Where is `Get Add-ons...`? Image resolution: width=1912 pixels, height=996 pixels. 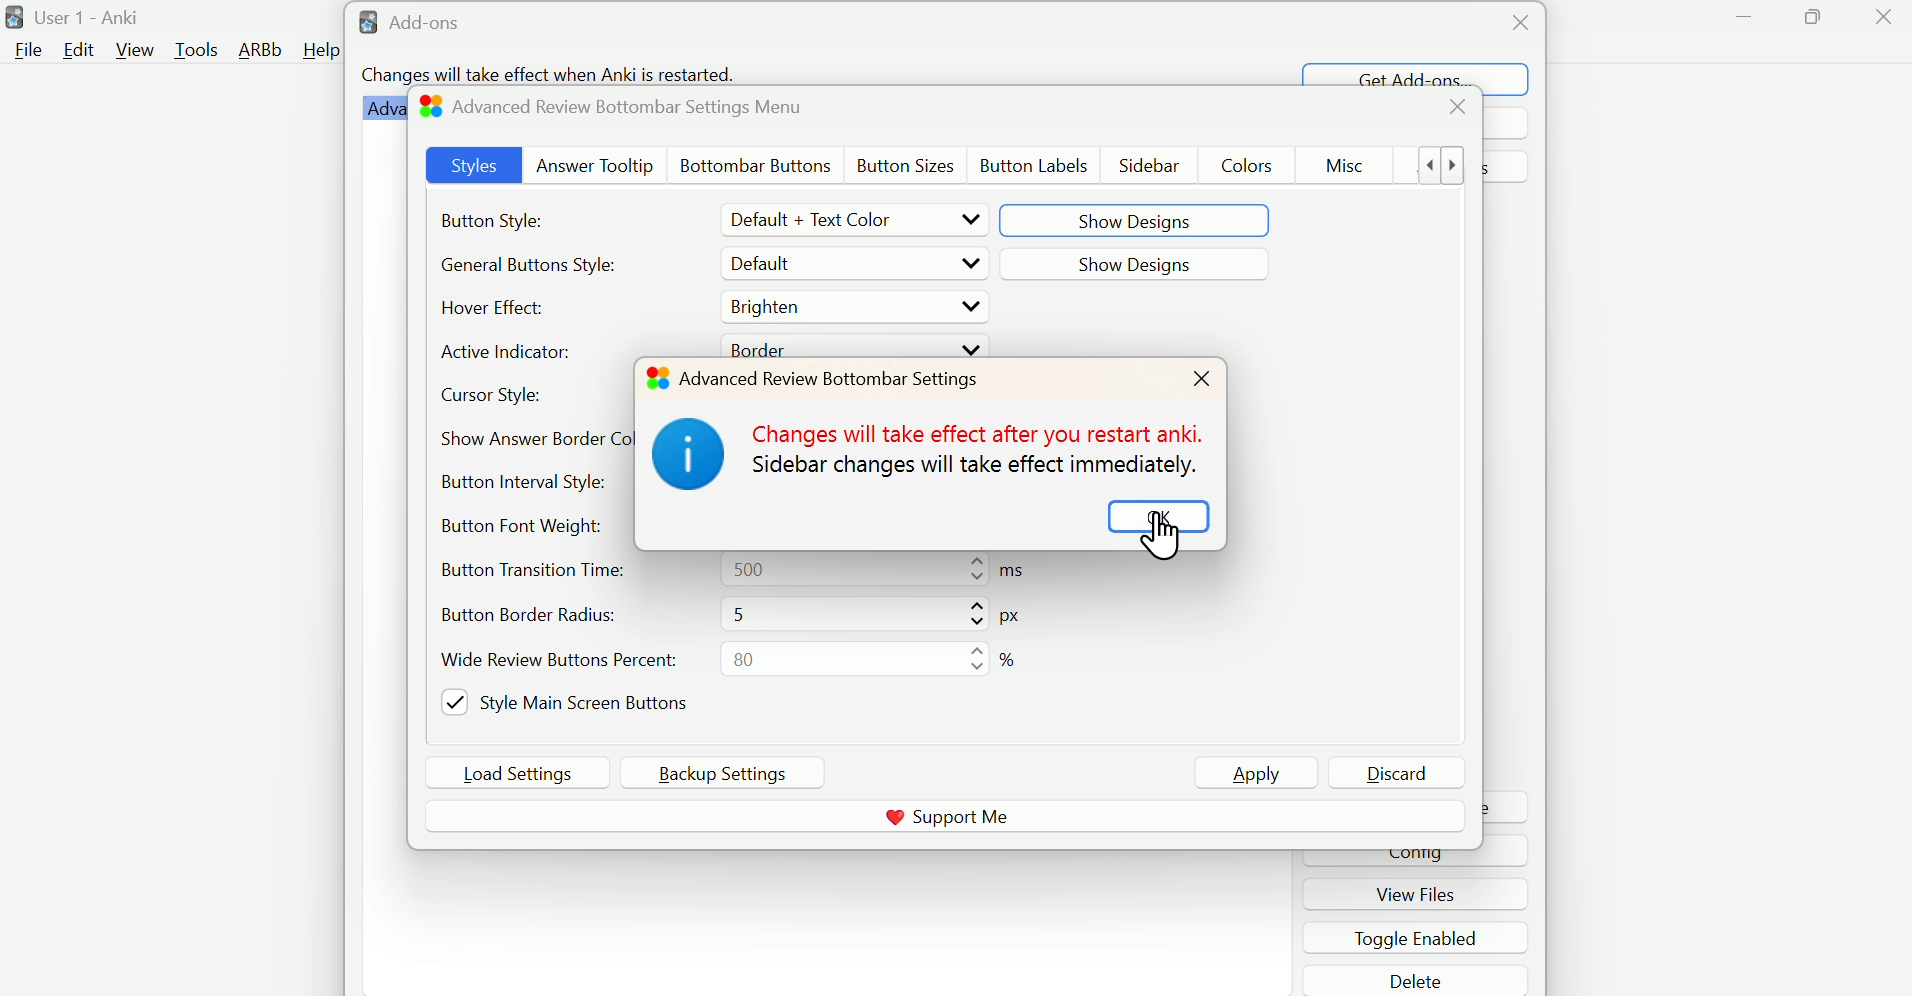
Get Add-ons... is located at coordinates (1409, 79).